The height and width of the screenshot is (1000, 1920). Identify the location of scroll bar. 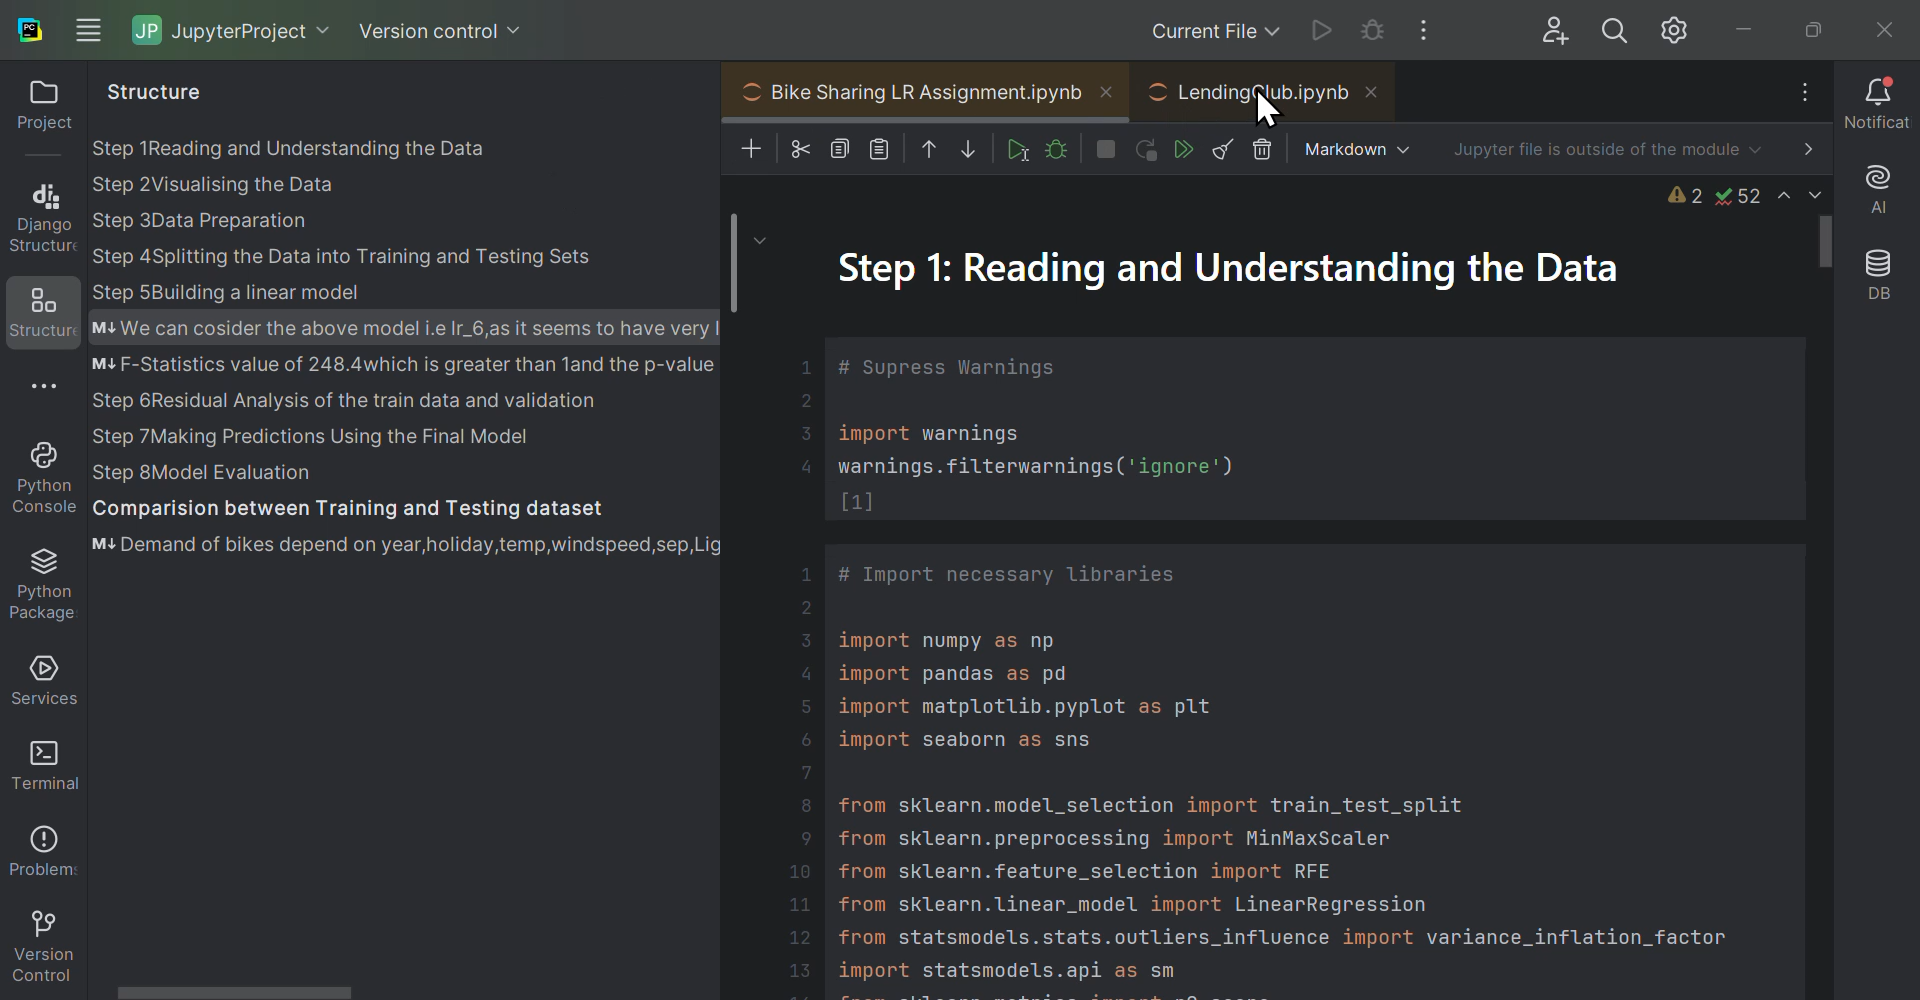
(232, 990).